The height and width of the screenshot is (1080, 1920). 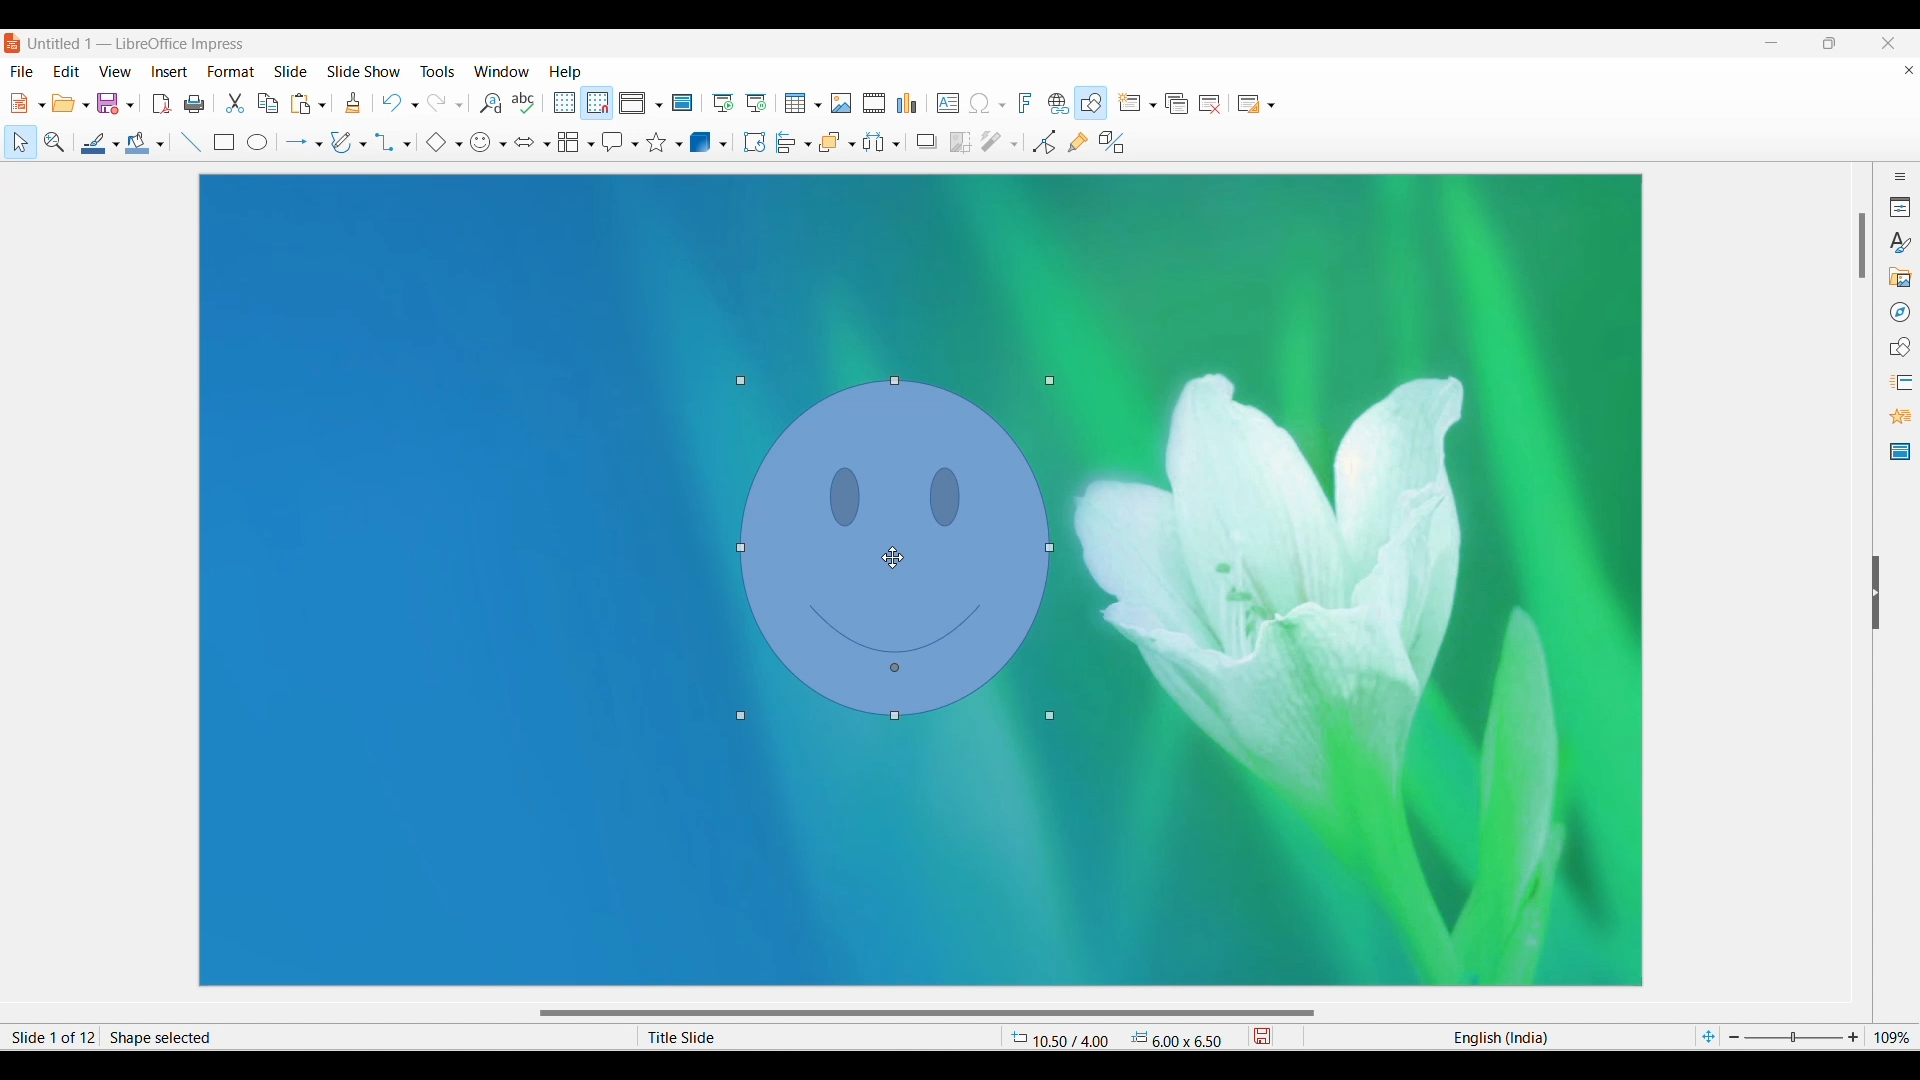 What do you see at coordinates (701, 141) in the screenshot?
I see `Selected 3D object` at bounding box center [701, 141].